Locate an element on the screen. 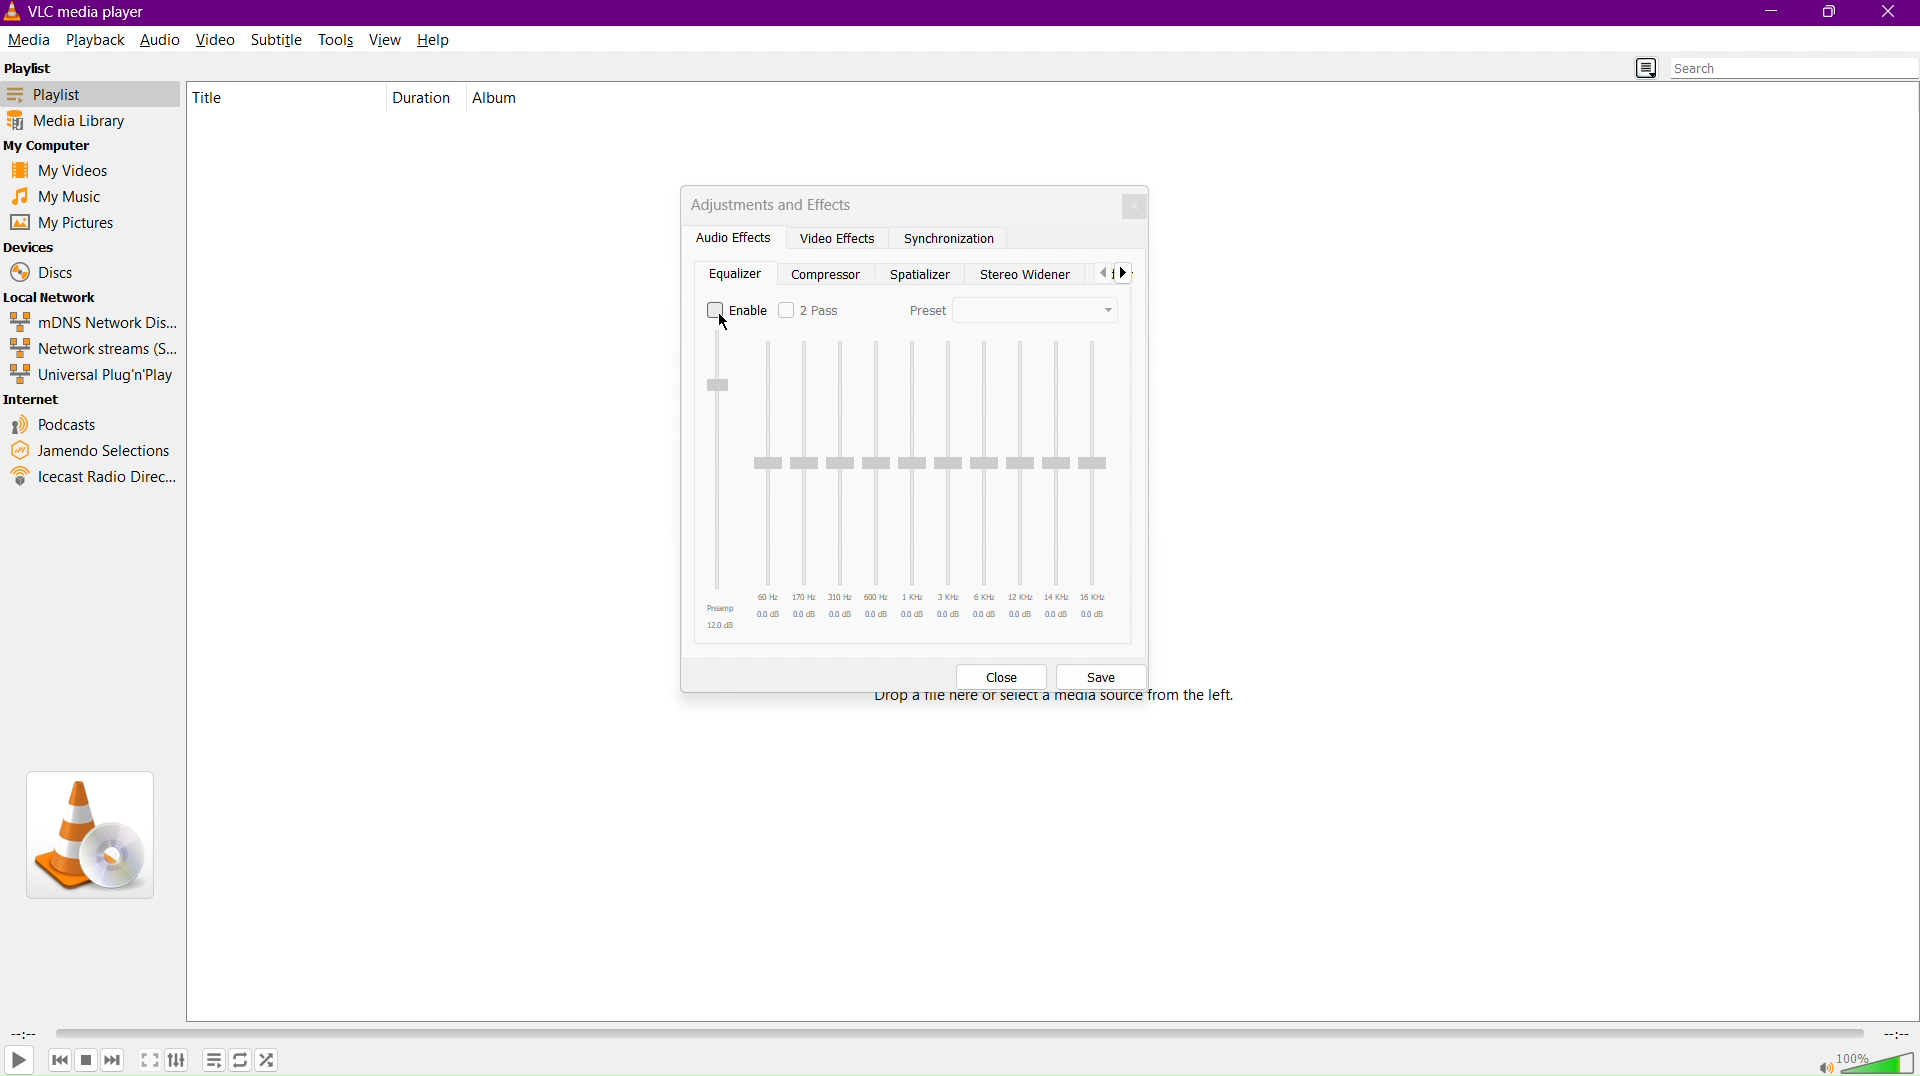 This screenshot has height=1076, width=1920. Repeat is located at coordinates (240, 1060).